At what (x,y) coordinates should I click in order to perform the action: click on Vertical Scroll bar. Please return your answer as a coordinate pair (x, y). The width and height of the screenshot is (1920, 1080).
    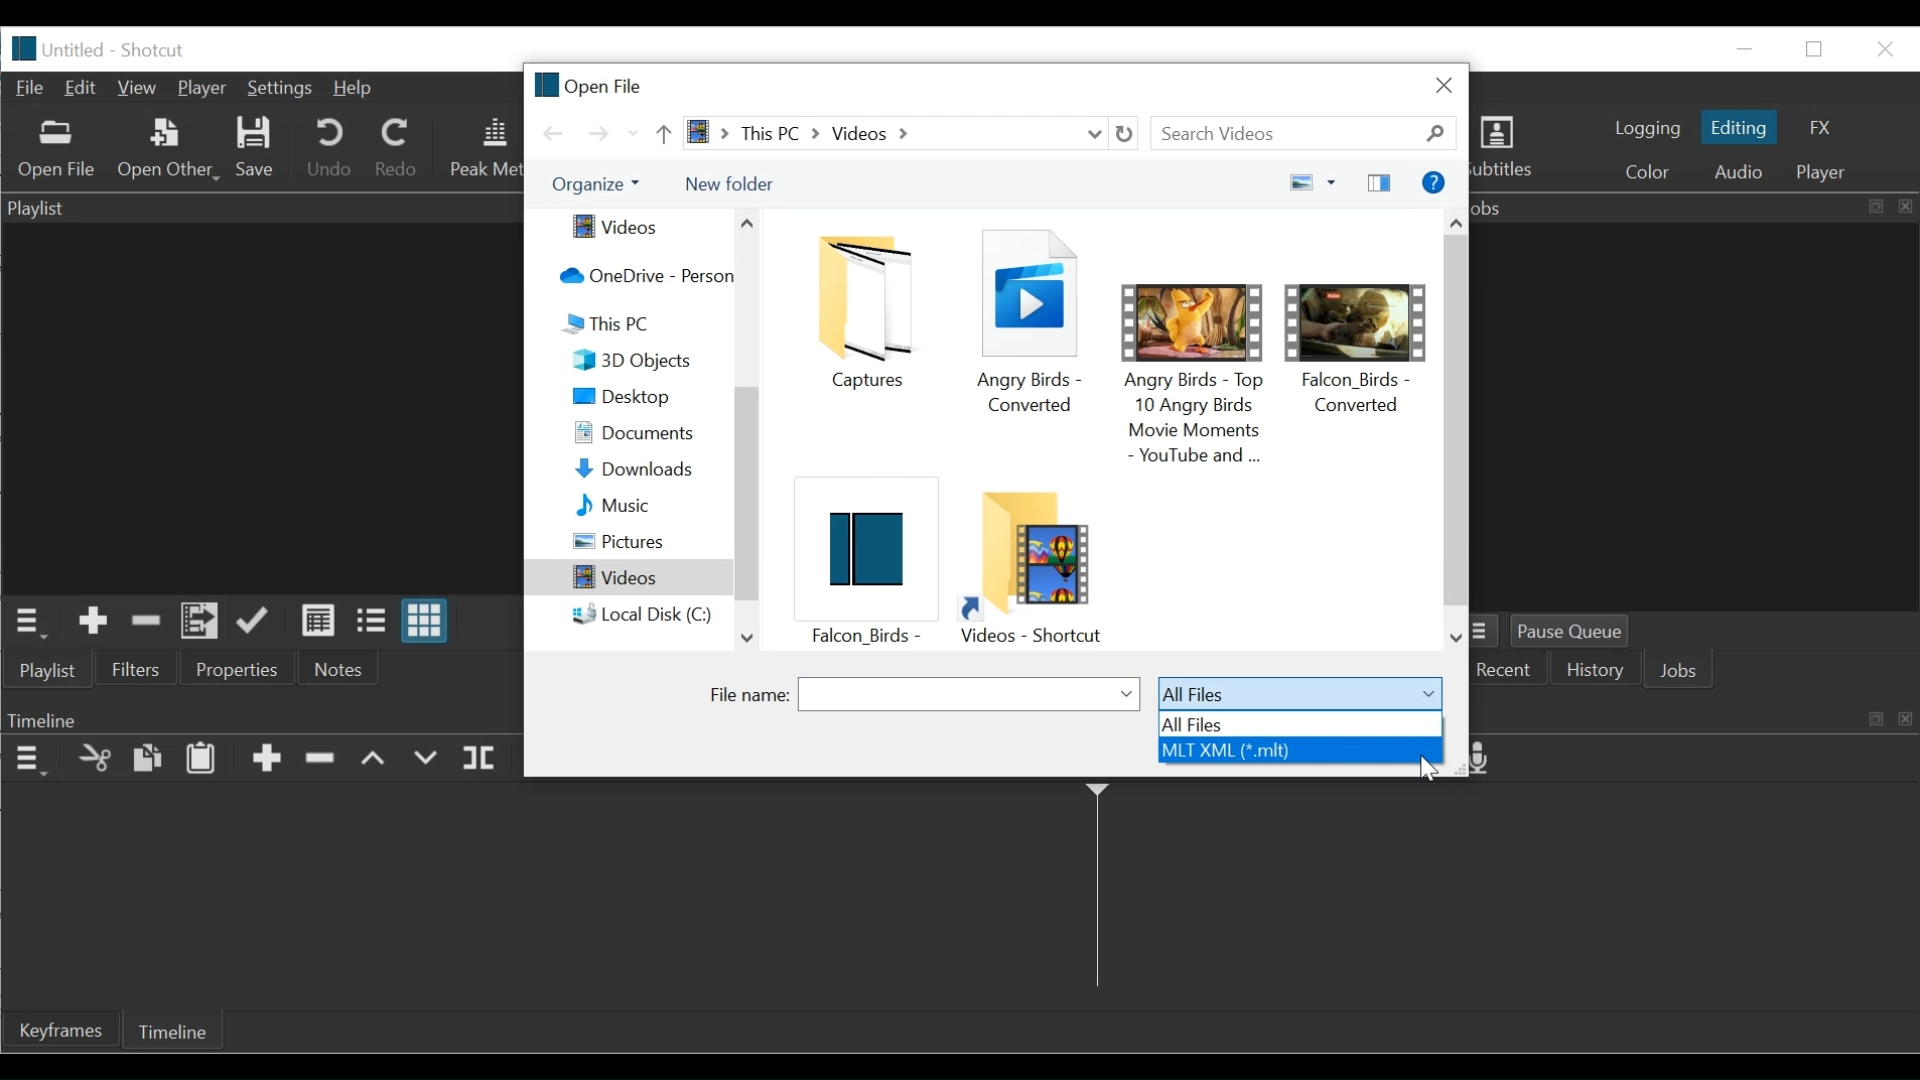
    Looking at the image, I should click on (746, 499).